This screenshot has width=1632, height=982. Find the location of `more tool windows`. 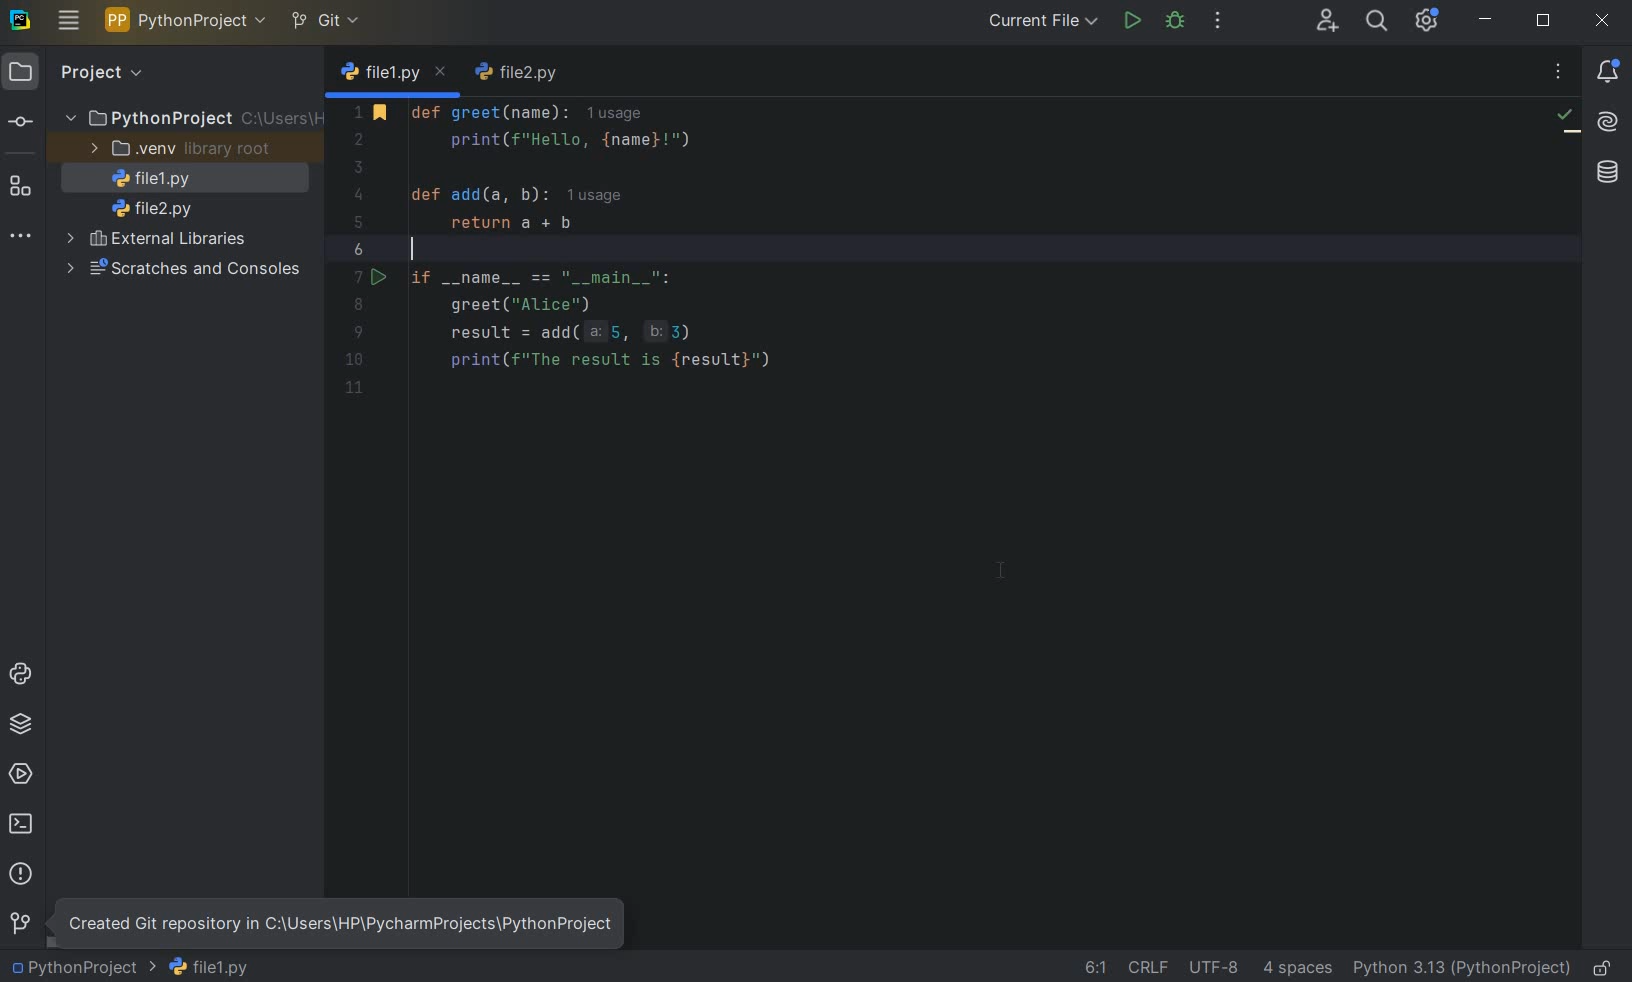

more tool windows is located at coordinates (22, 234).